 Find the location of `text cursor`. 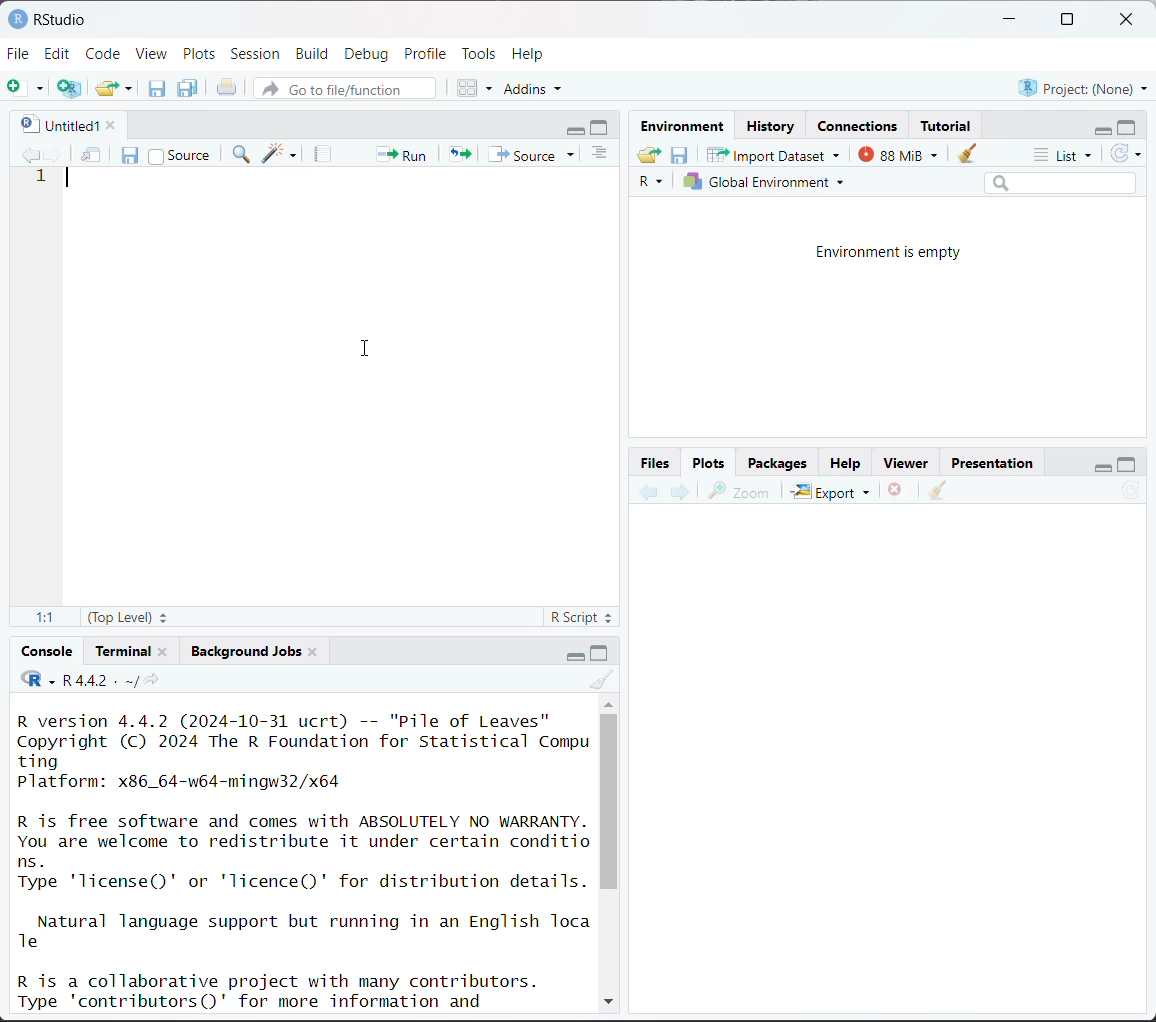

text cursor is located at coordinates (69, 179).